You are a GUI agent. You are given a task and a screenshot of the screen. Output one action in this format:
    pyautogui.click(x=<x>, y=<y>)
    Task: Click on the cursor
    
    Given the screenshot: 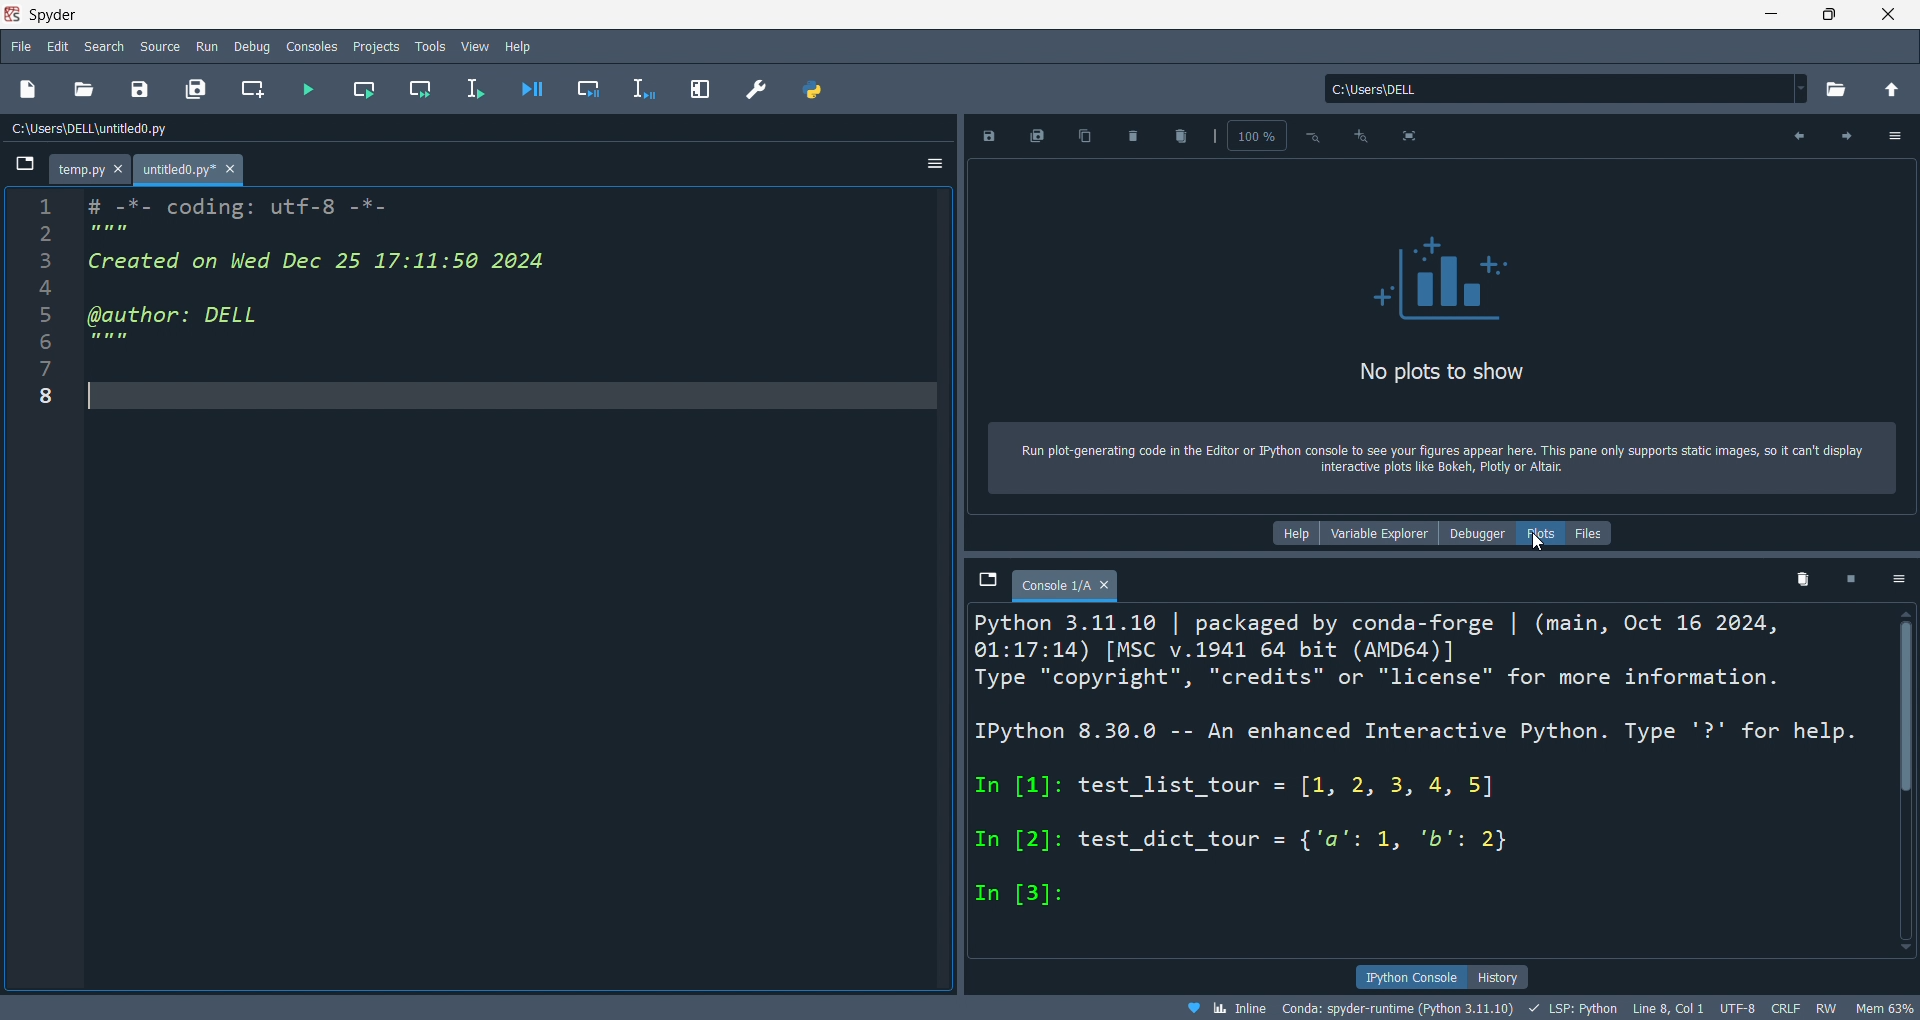 What is the action you would take?
    pyautogui.click(x=1539, y=543)
    